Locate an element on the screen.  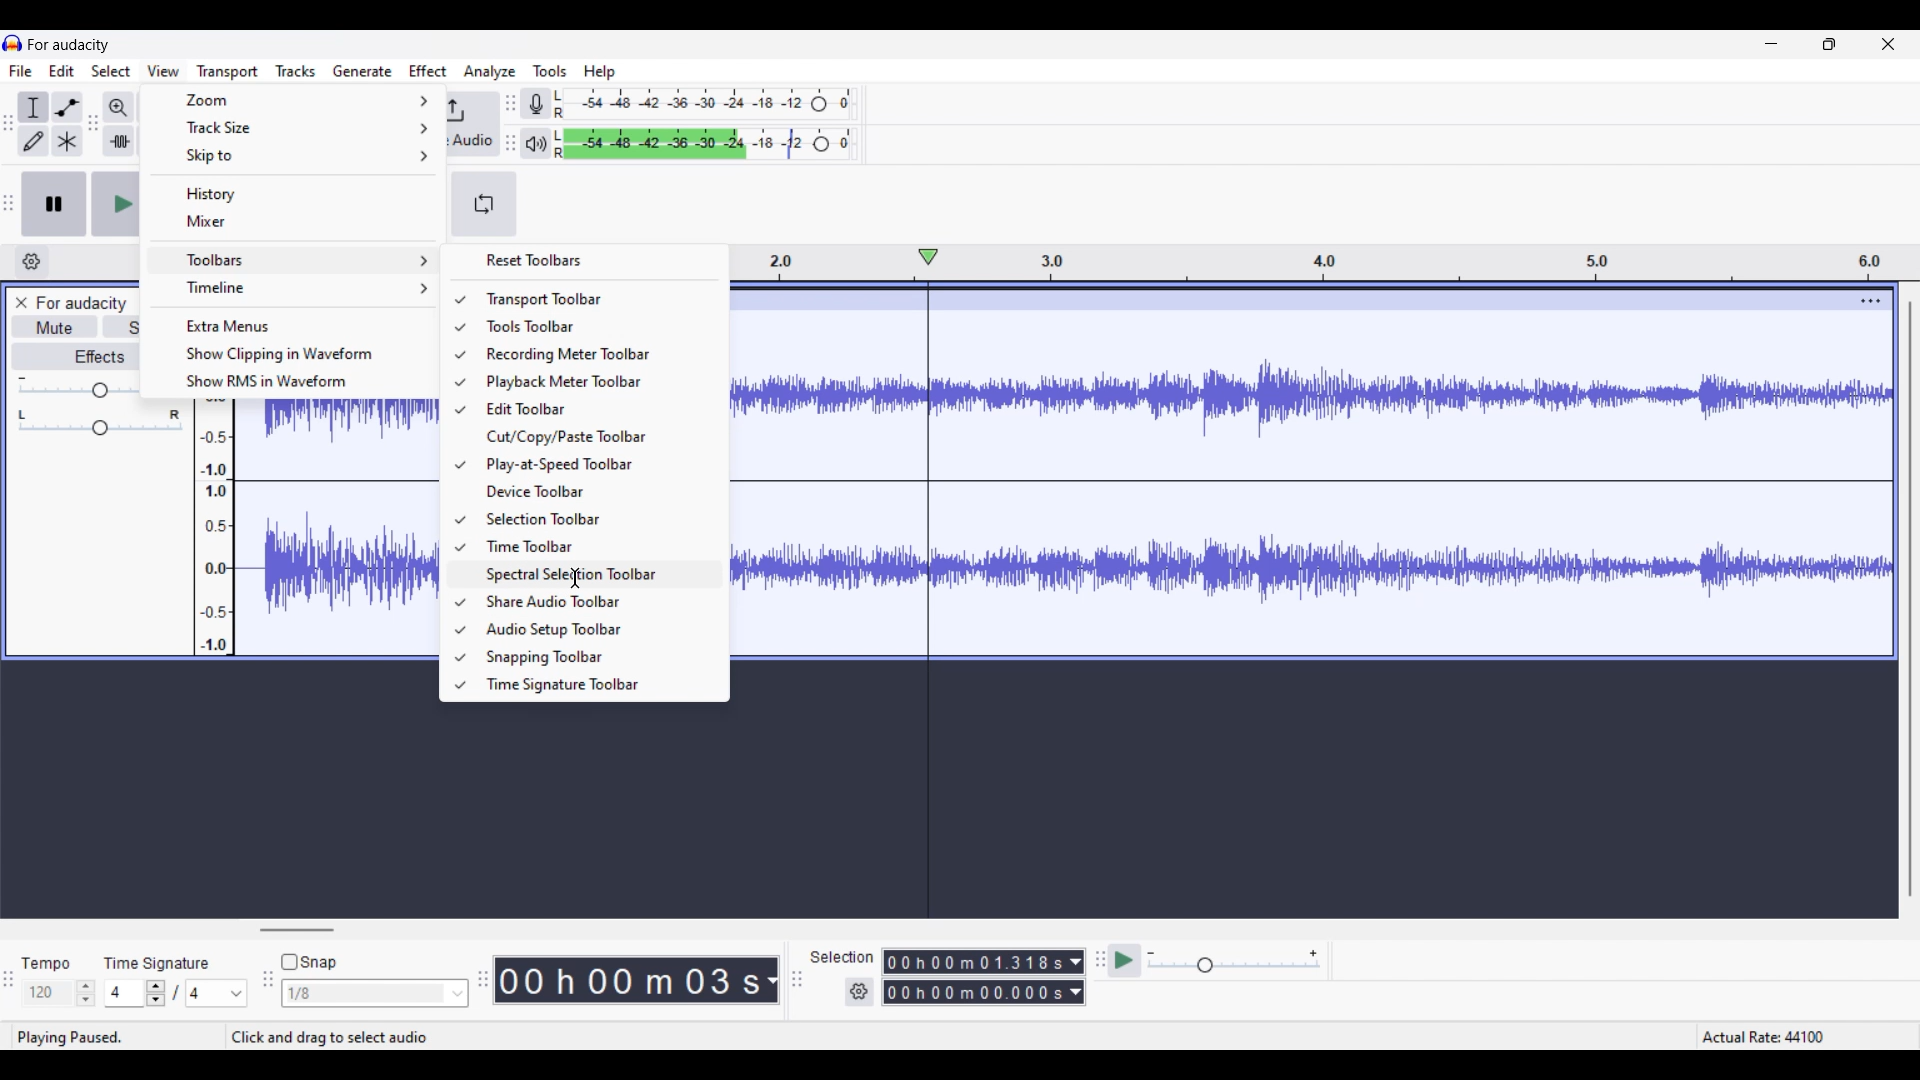
Recording meter toolbar  is located at coordinates (595, 355).